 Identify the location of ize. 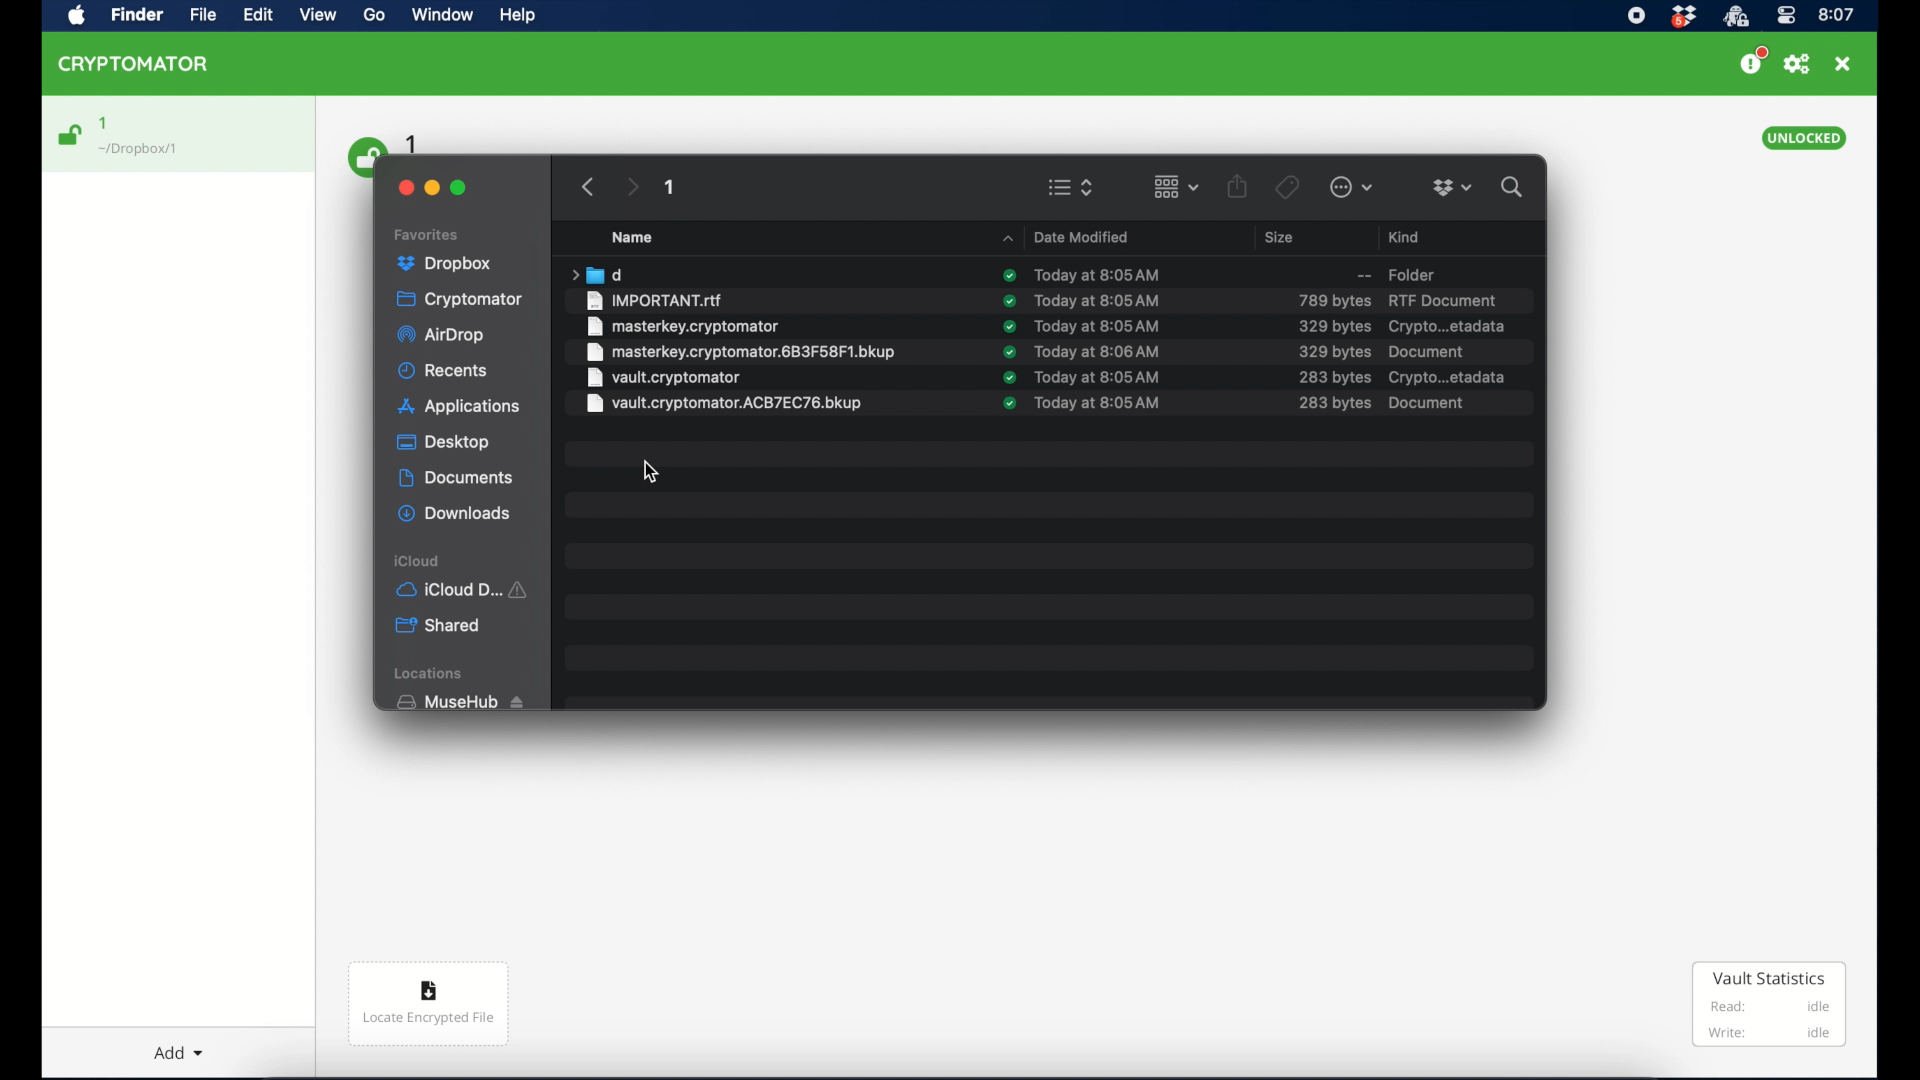
(1334, 404).